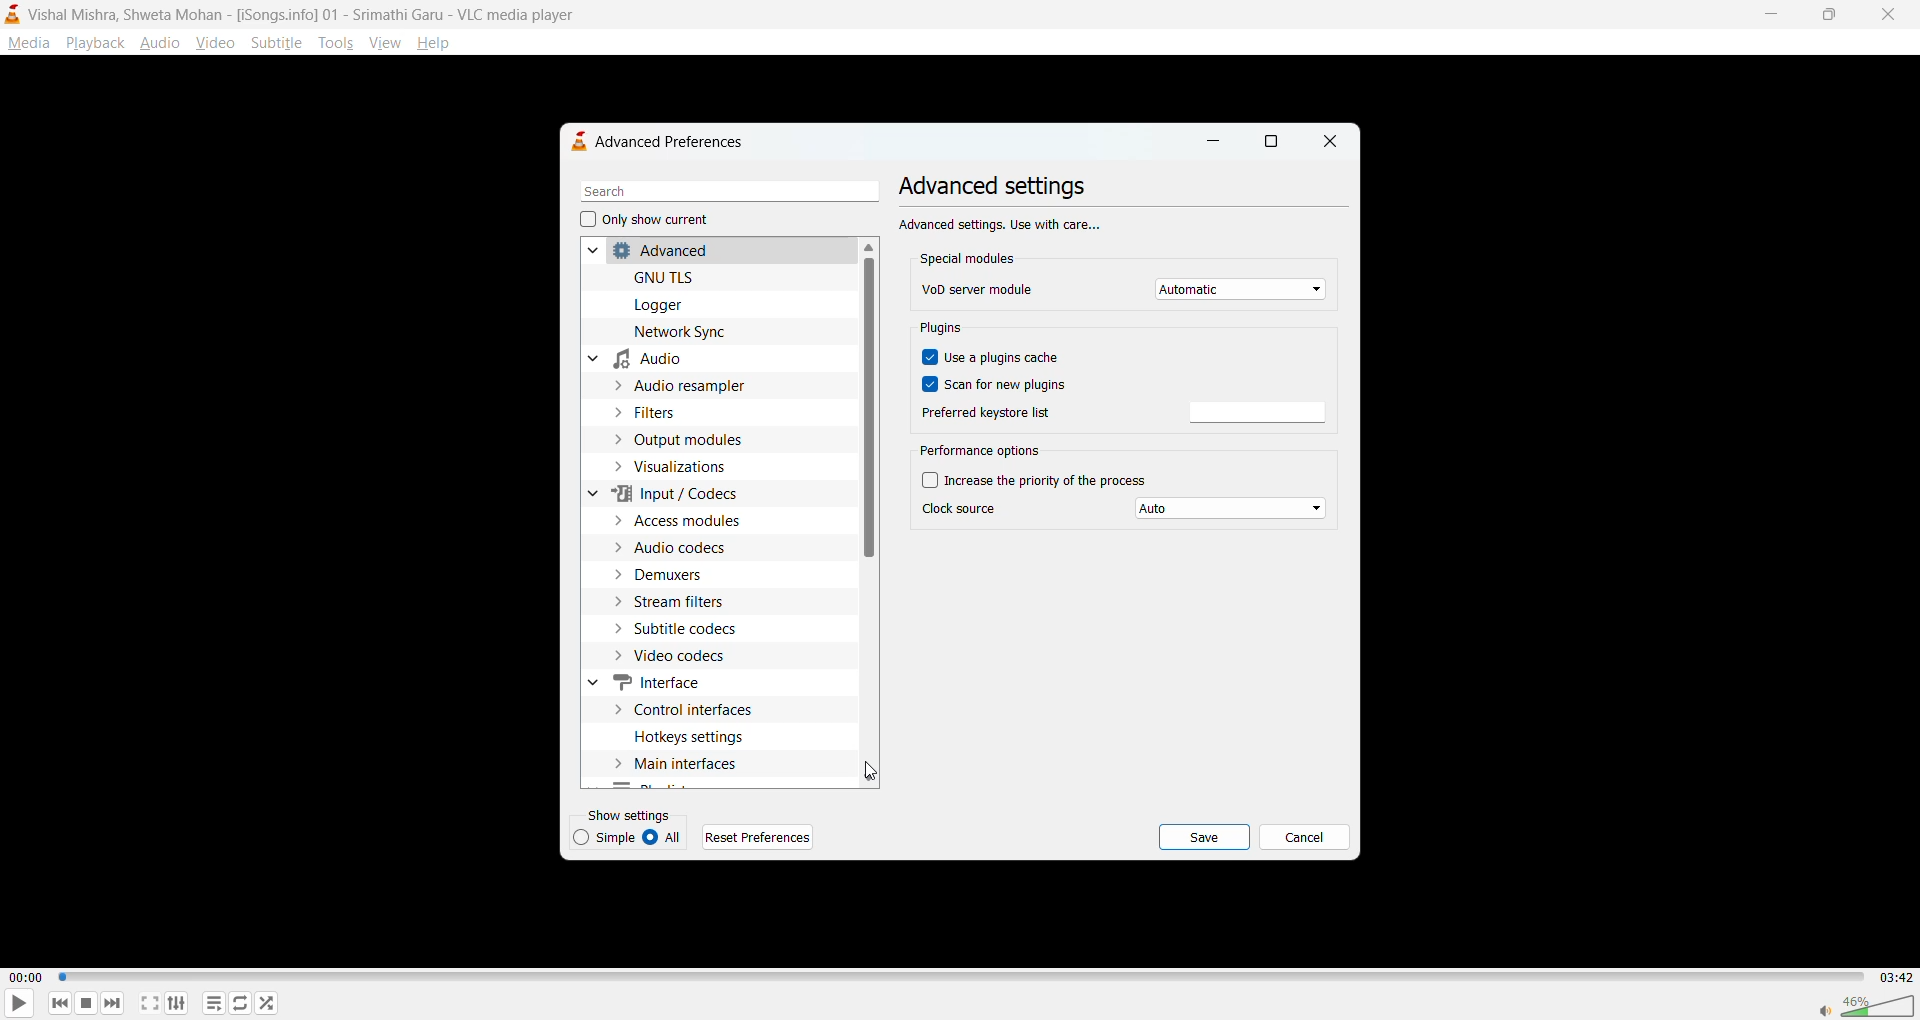 The width and height of the screenshot is (1920, 1020). I want to click on use a plugins cache, so click(996, 360).